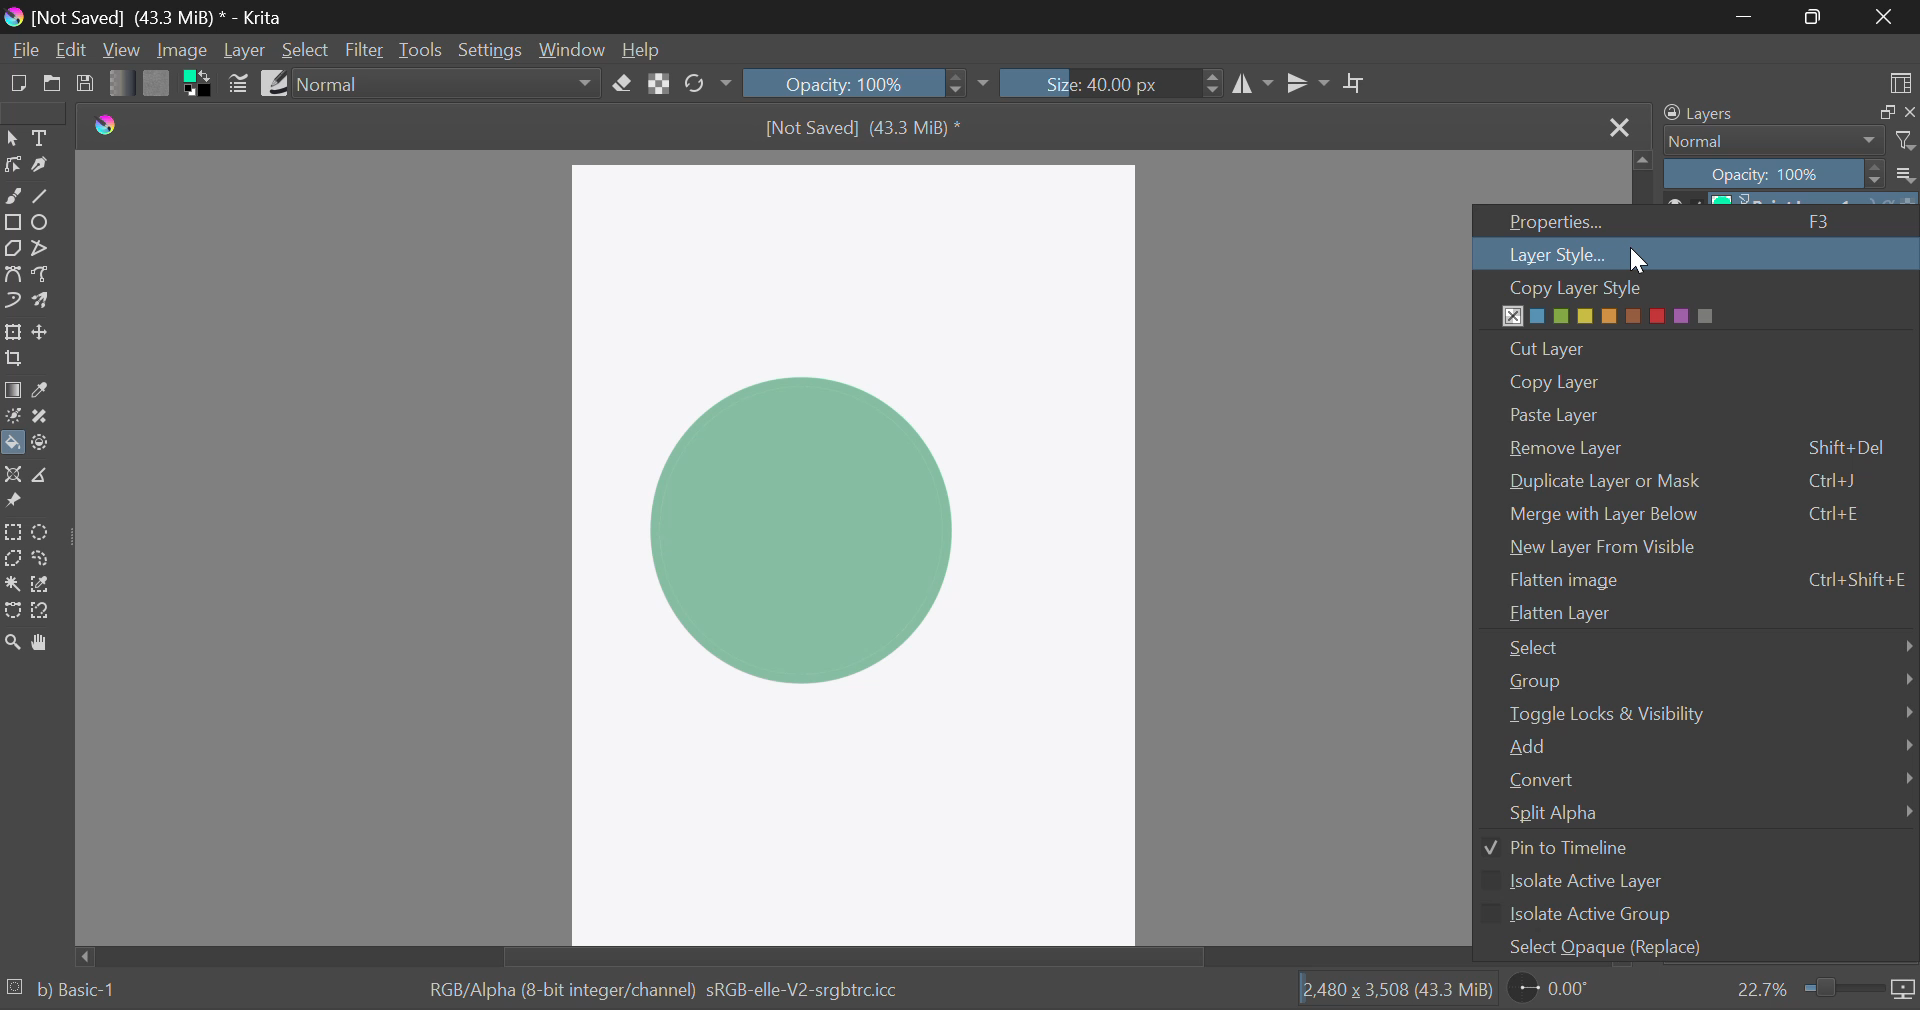 This screenshot has height=1010, width=1920. What do you see at coordinates (13, 302) in the screenshot?
I see `Dynamic Brush` at bounding box center [13, 302].